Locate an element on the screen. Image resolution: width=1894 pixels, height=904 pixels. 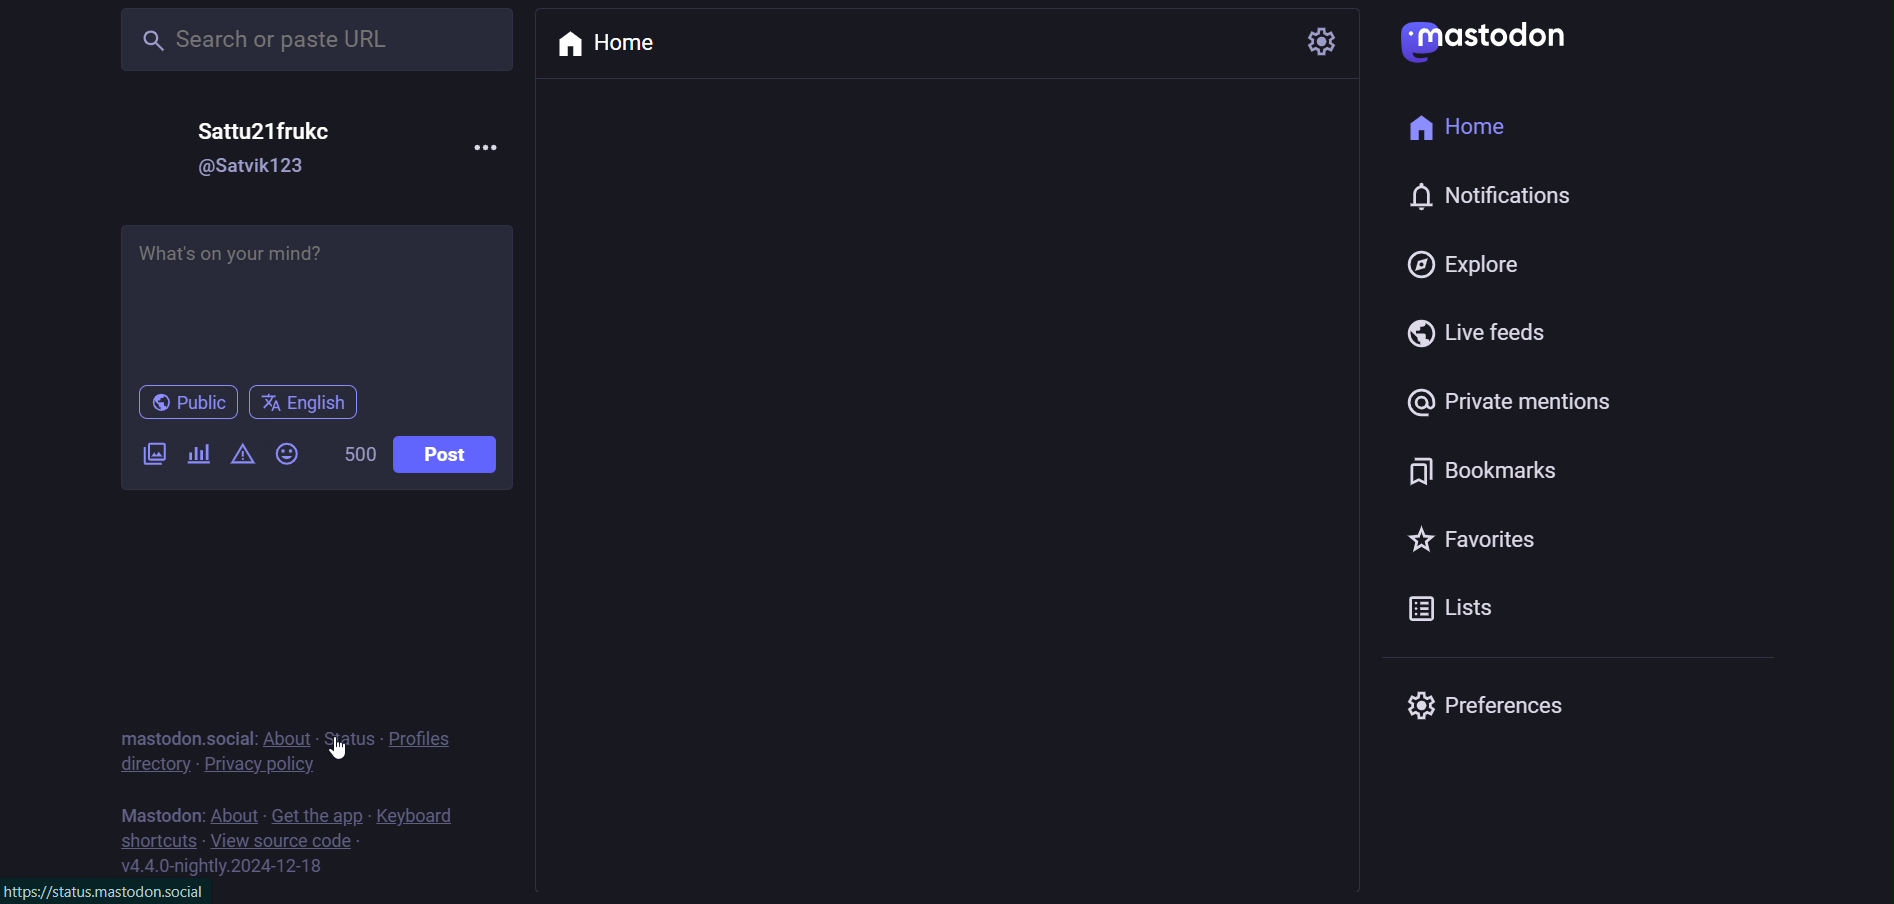
source code is located at coordinates (285, 841).